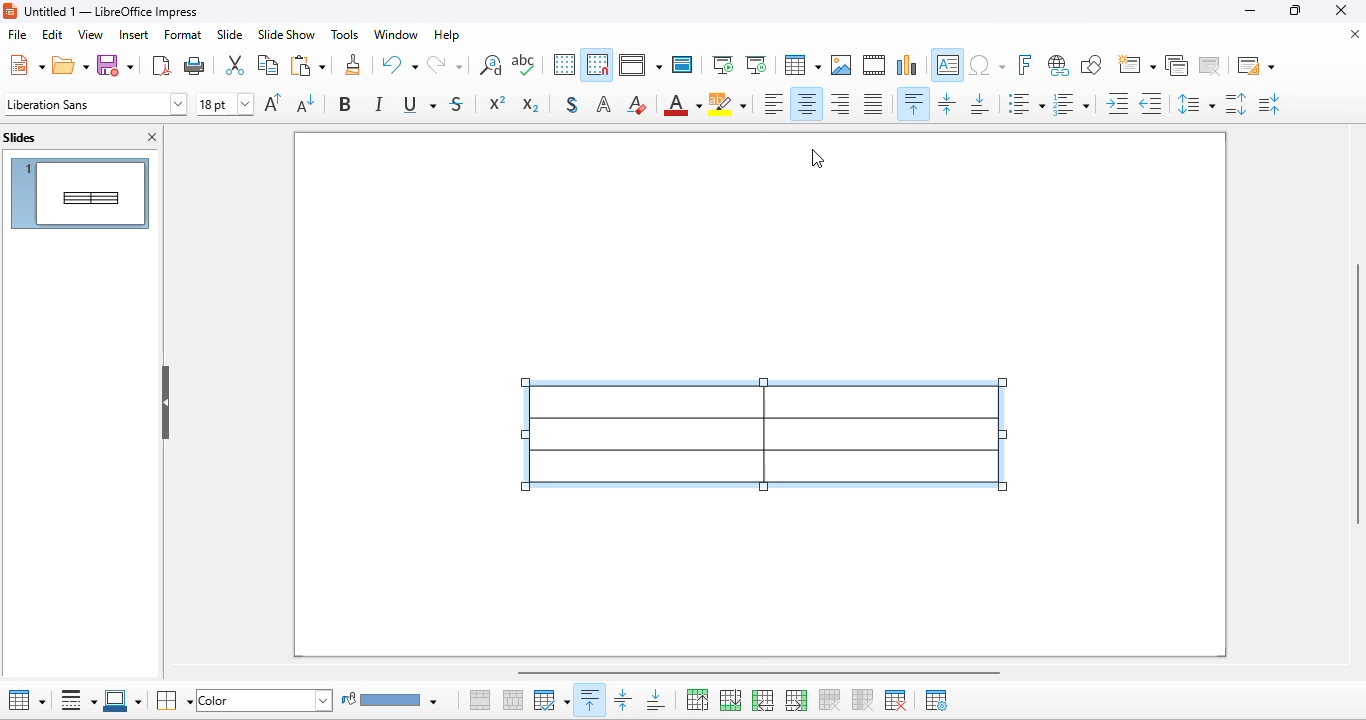  Describe the element at coordinates (79, 699) in the screenshot. I see `border style` at that location.